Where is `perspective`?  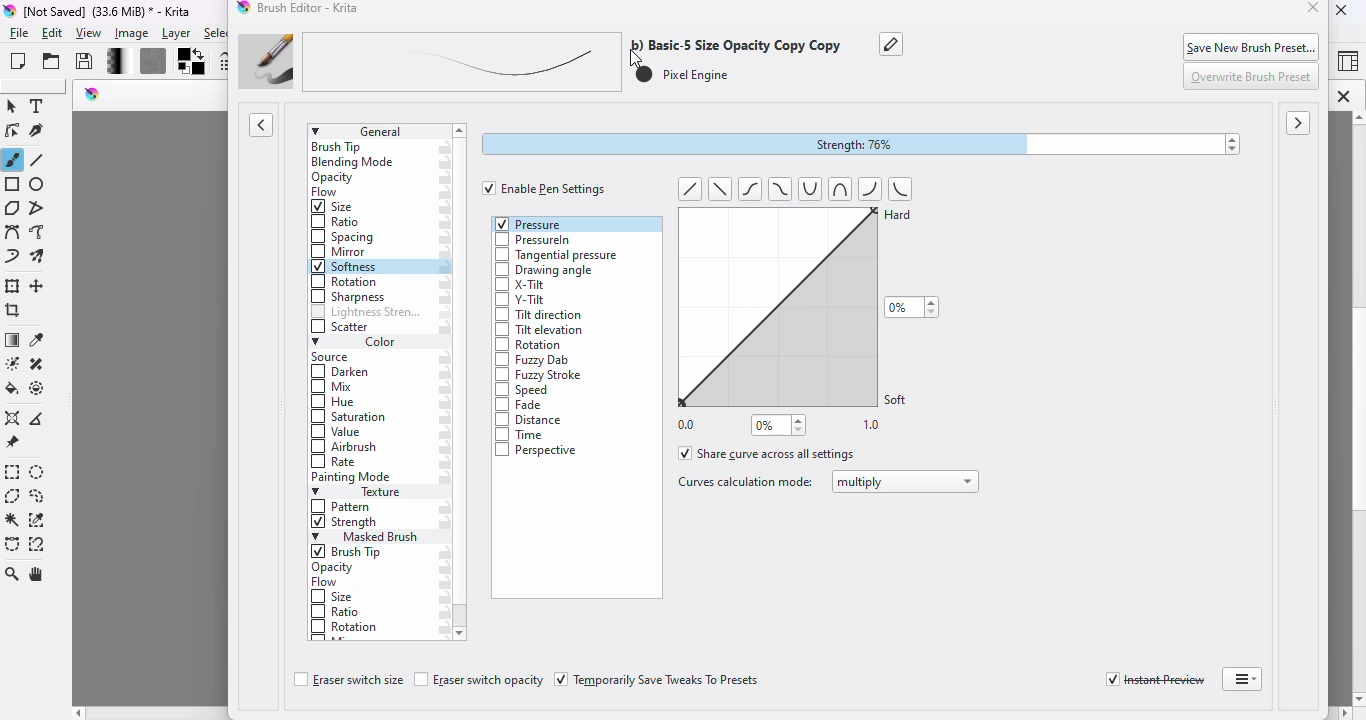
perspective is located at coordinates (537, 450).